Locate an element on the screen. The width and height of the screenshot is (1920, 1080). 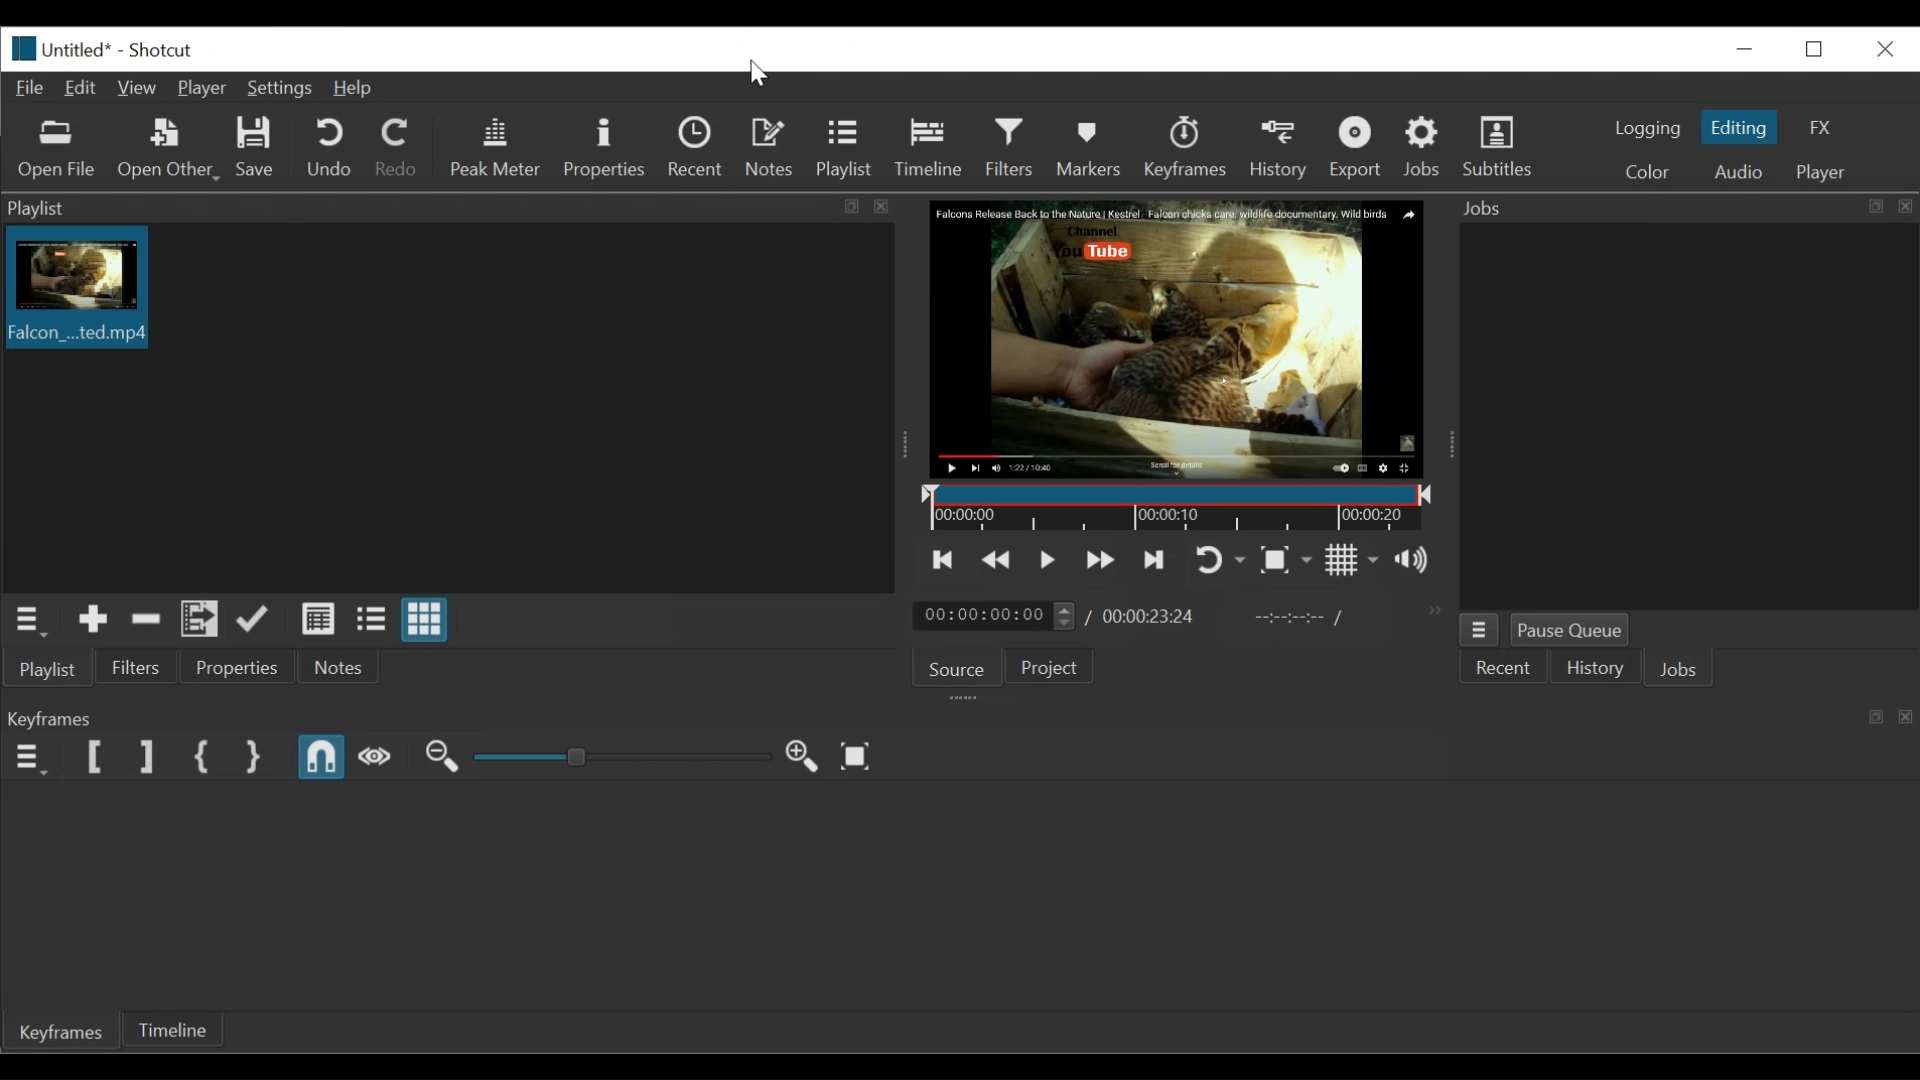
Play quickly backward is located at coordinates (995, 557).